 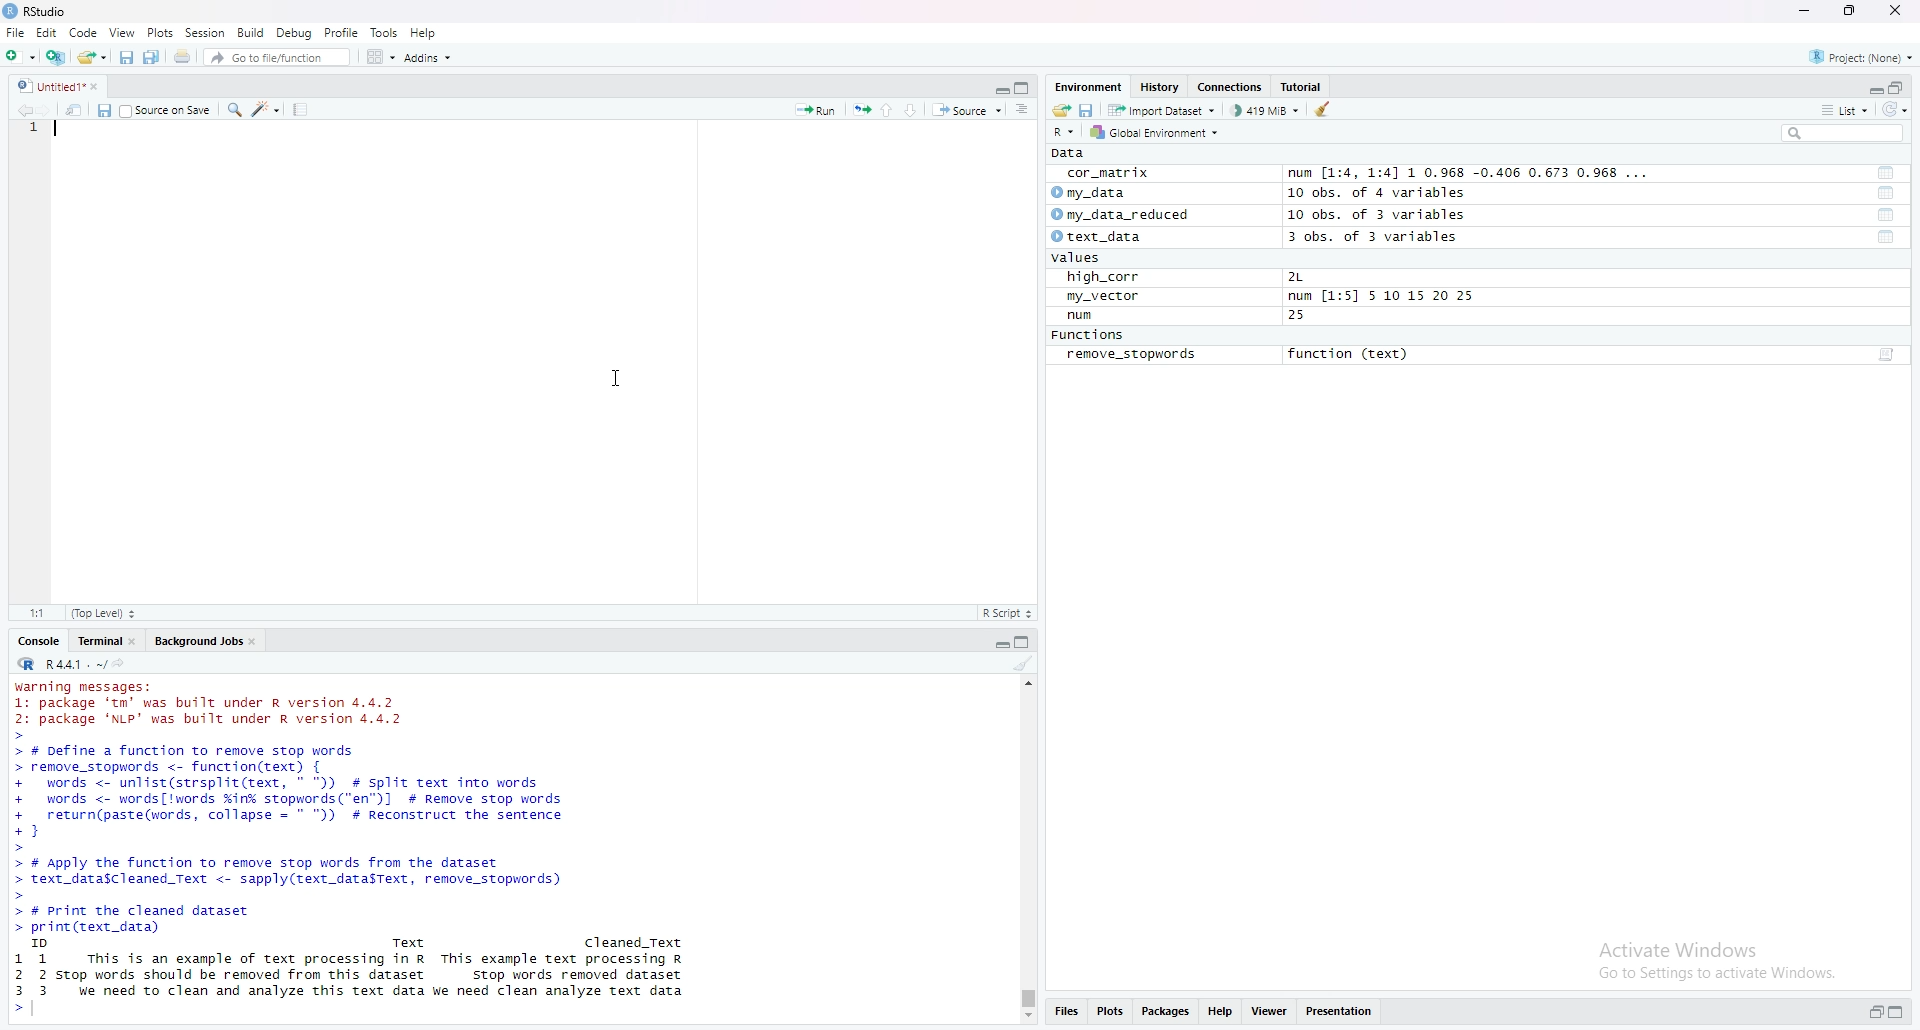 What do you see at coordinates (354, 901) in the screenshot?
I see `> # Apply the function to remove stop words from the dataset
> text_datasCleaned_Text <- sapply(text_datasText, remove_stopuords)
> # print the cleaned dataset
> print(text_data)
I Text Cleaned_Text` at bounding box center [354, 901].